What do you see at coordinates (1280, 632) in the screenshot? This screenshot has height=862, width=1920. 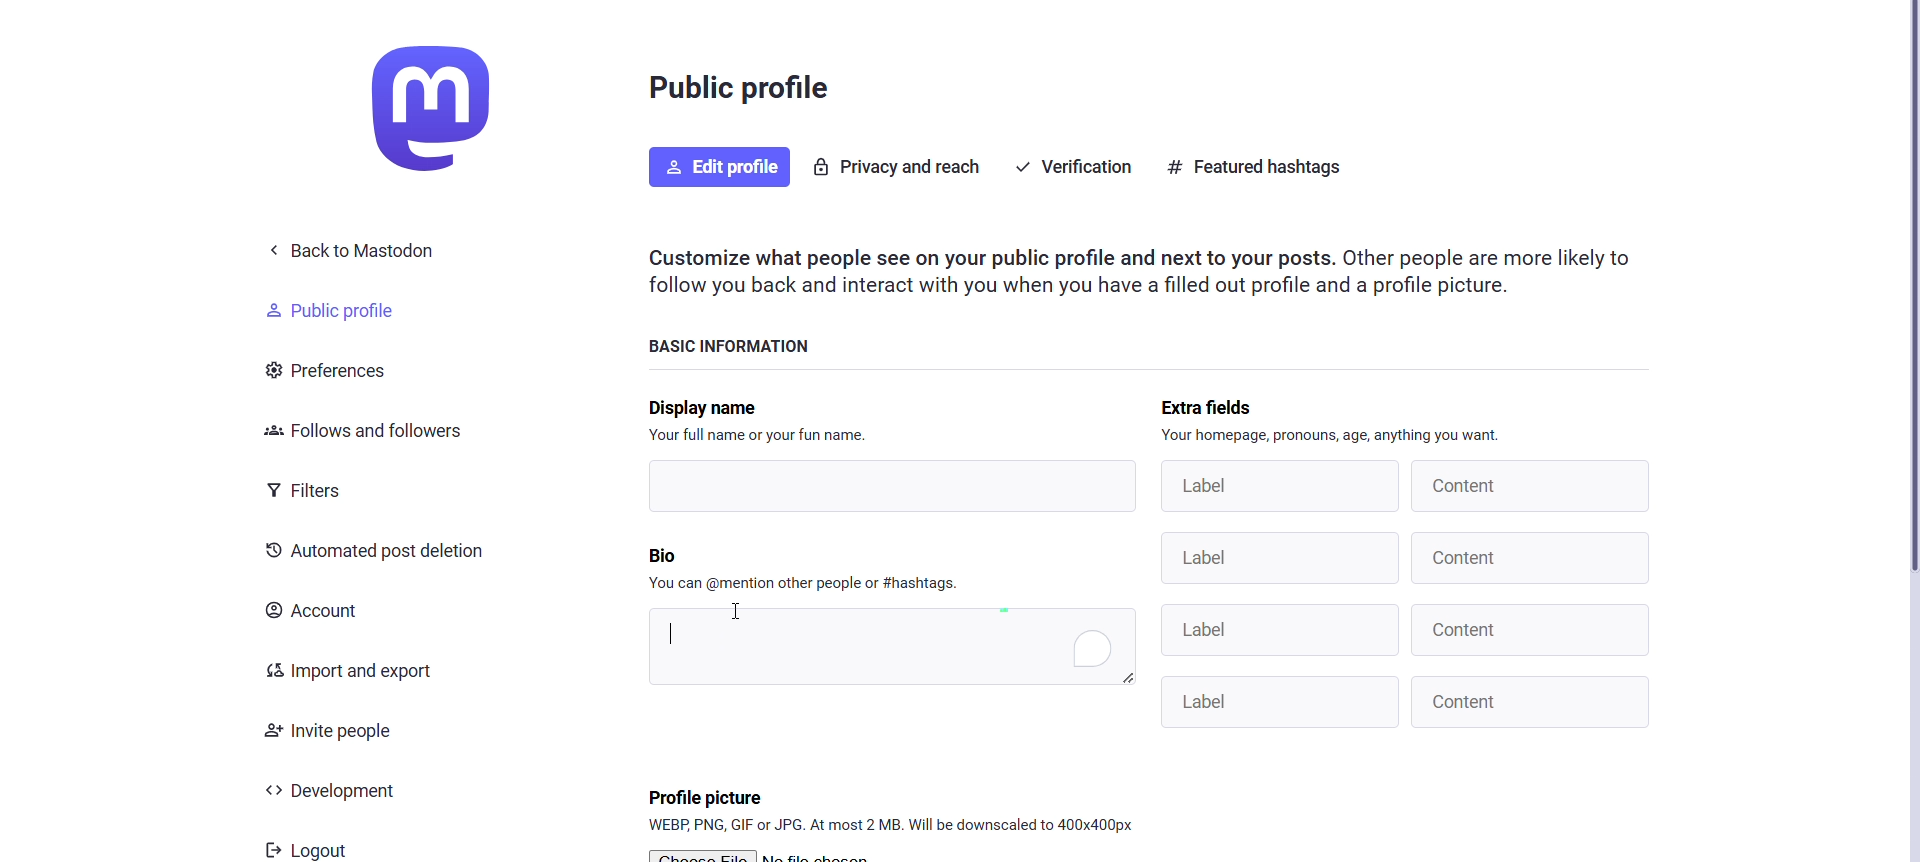 I see `Label` at bounding box center [1280, 632].